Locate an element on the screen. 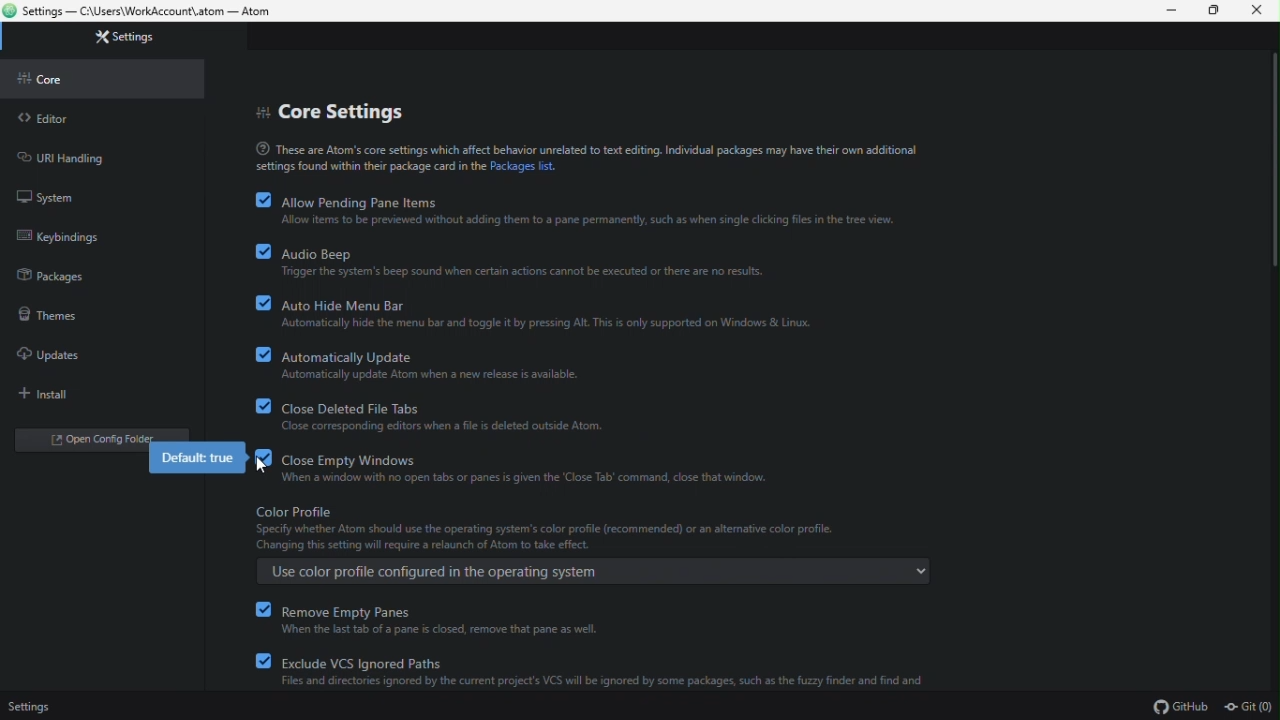 The height and width of the screenshot is (720, 1280). checkbox is located at coordinates (263, 201).